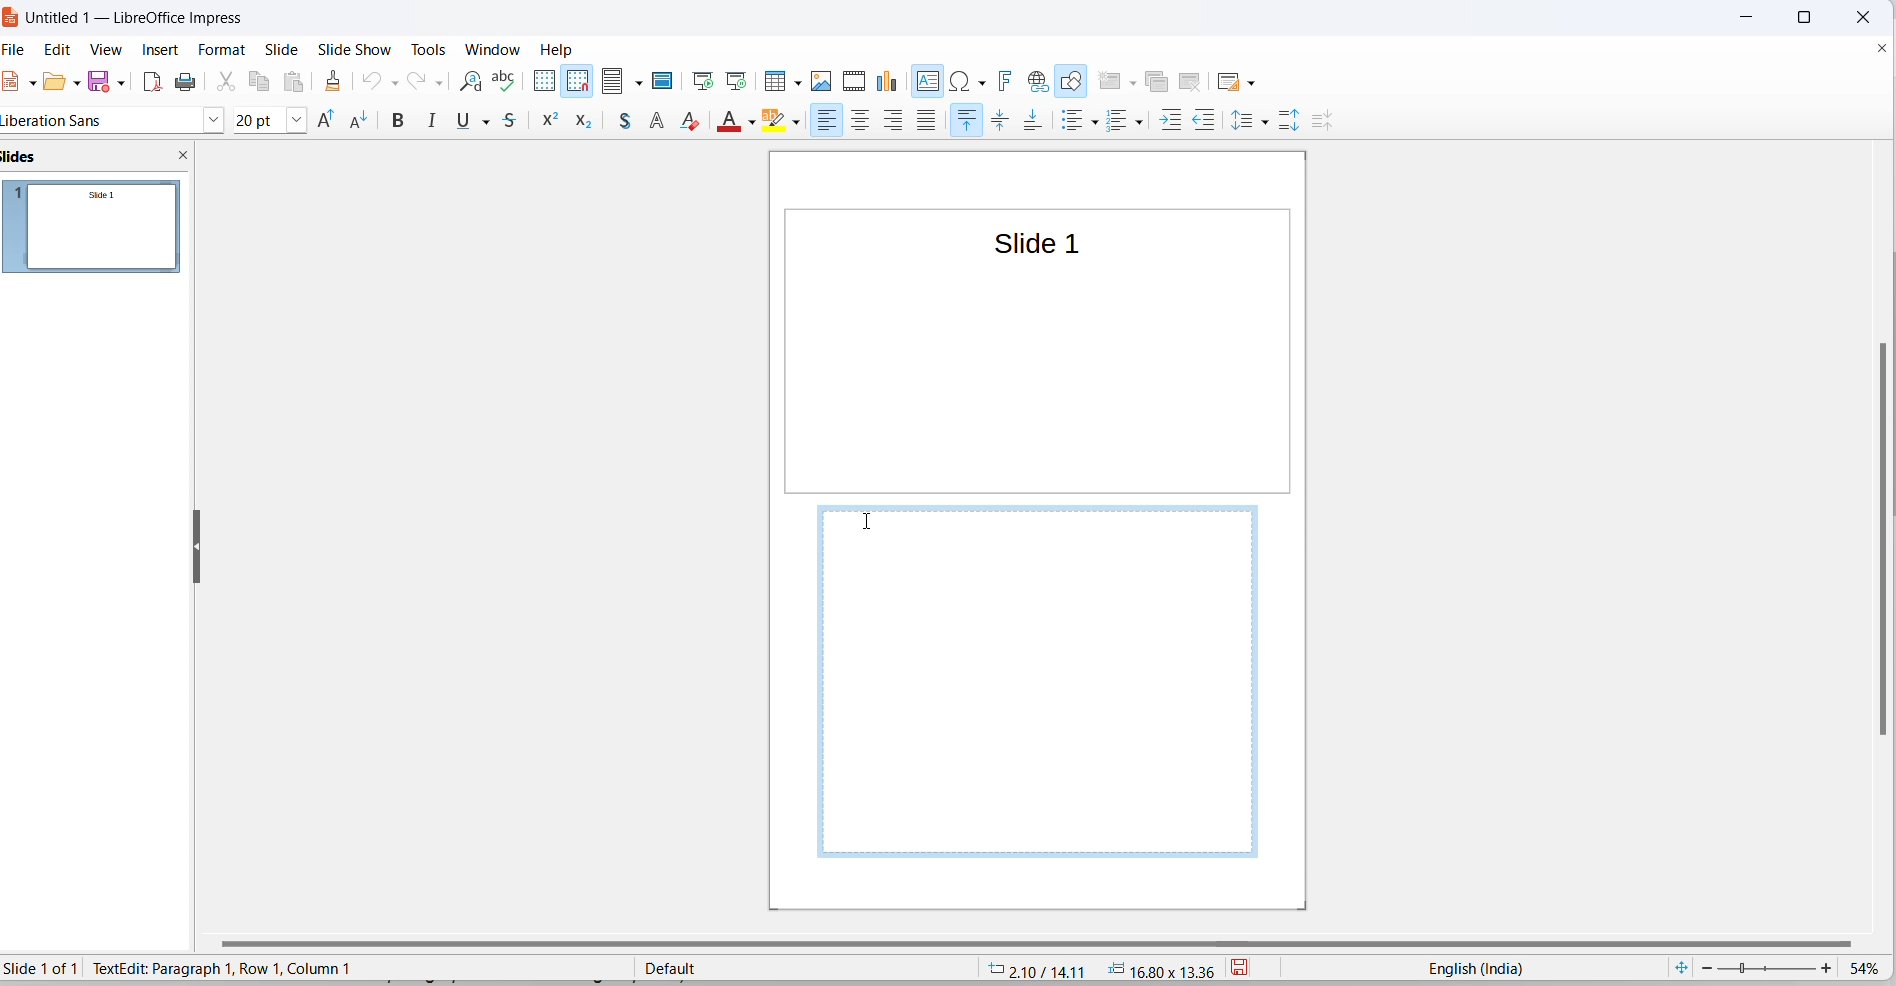  What do you see at coordinates (796, 85) in the screenshot?
I see `table grid` at bounding box center [796, 85].